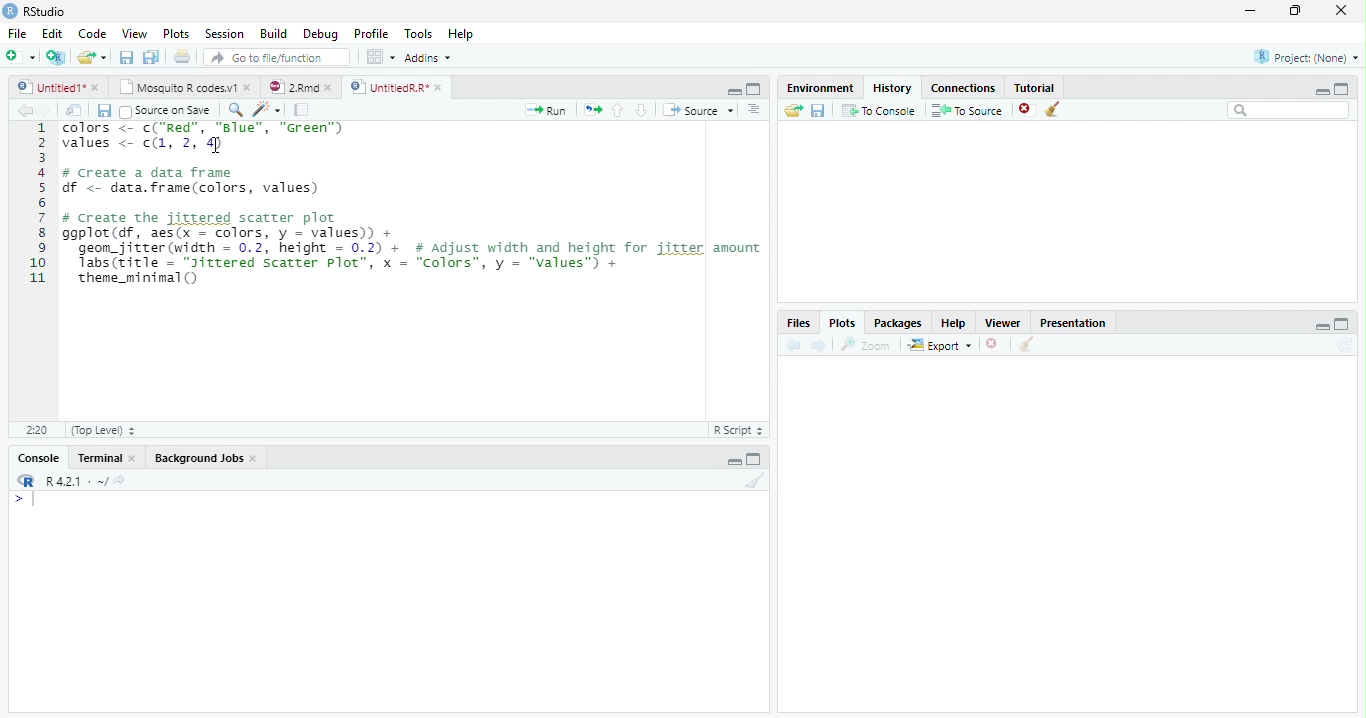 The width and height of the screenshot is (1366, 718). I want to click on Search bar, so click(1290, 110).